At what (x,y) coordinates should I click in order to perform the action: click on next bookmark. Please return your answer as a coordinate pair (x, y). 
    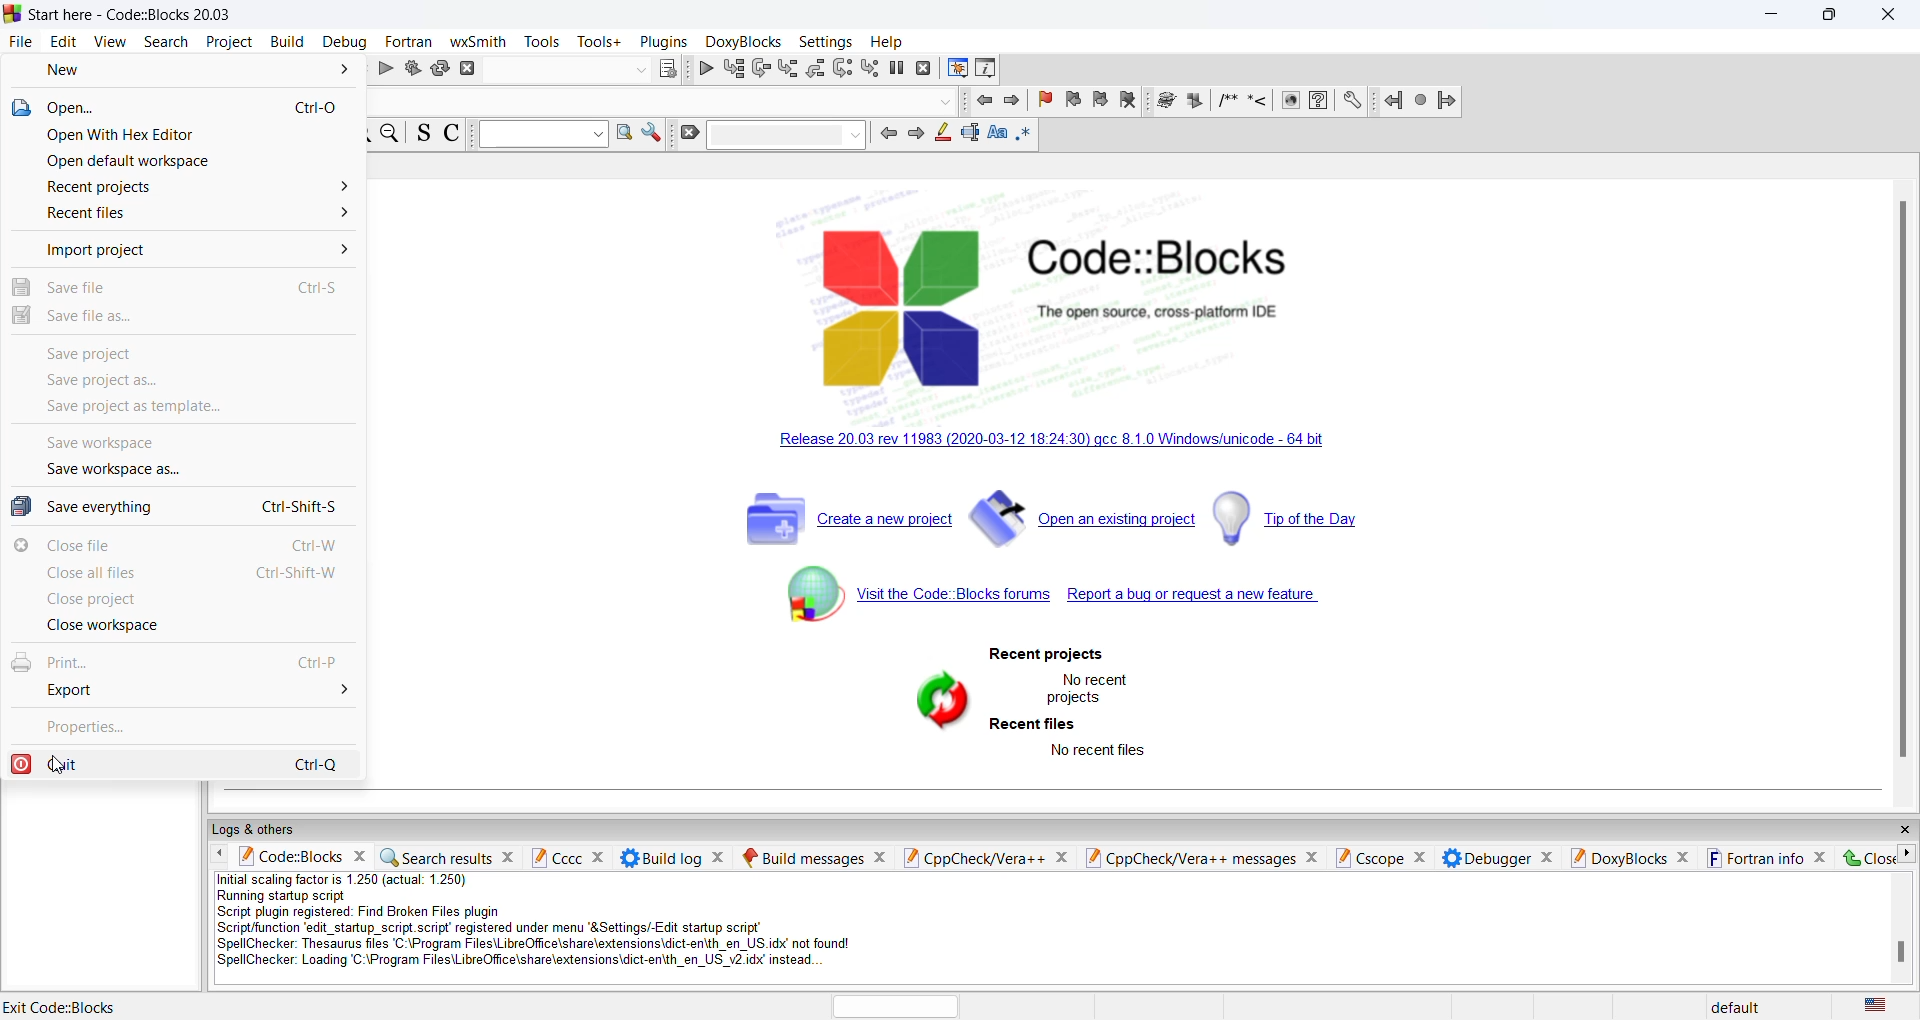
    Looking at the image, I should click on (1105, 102).